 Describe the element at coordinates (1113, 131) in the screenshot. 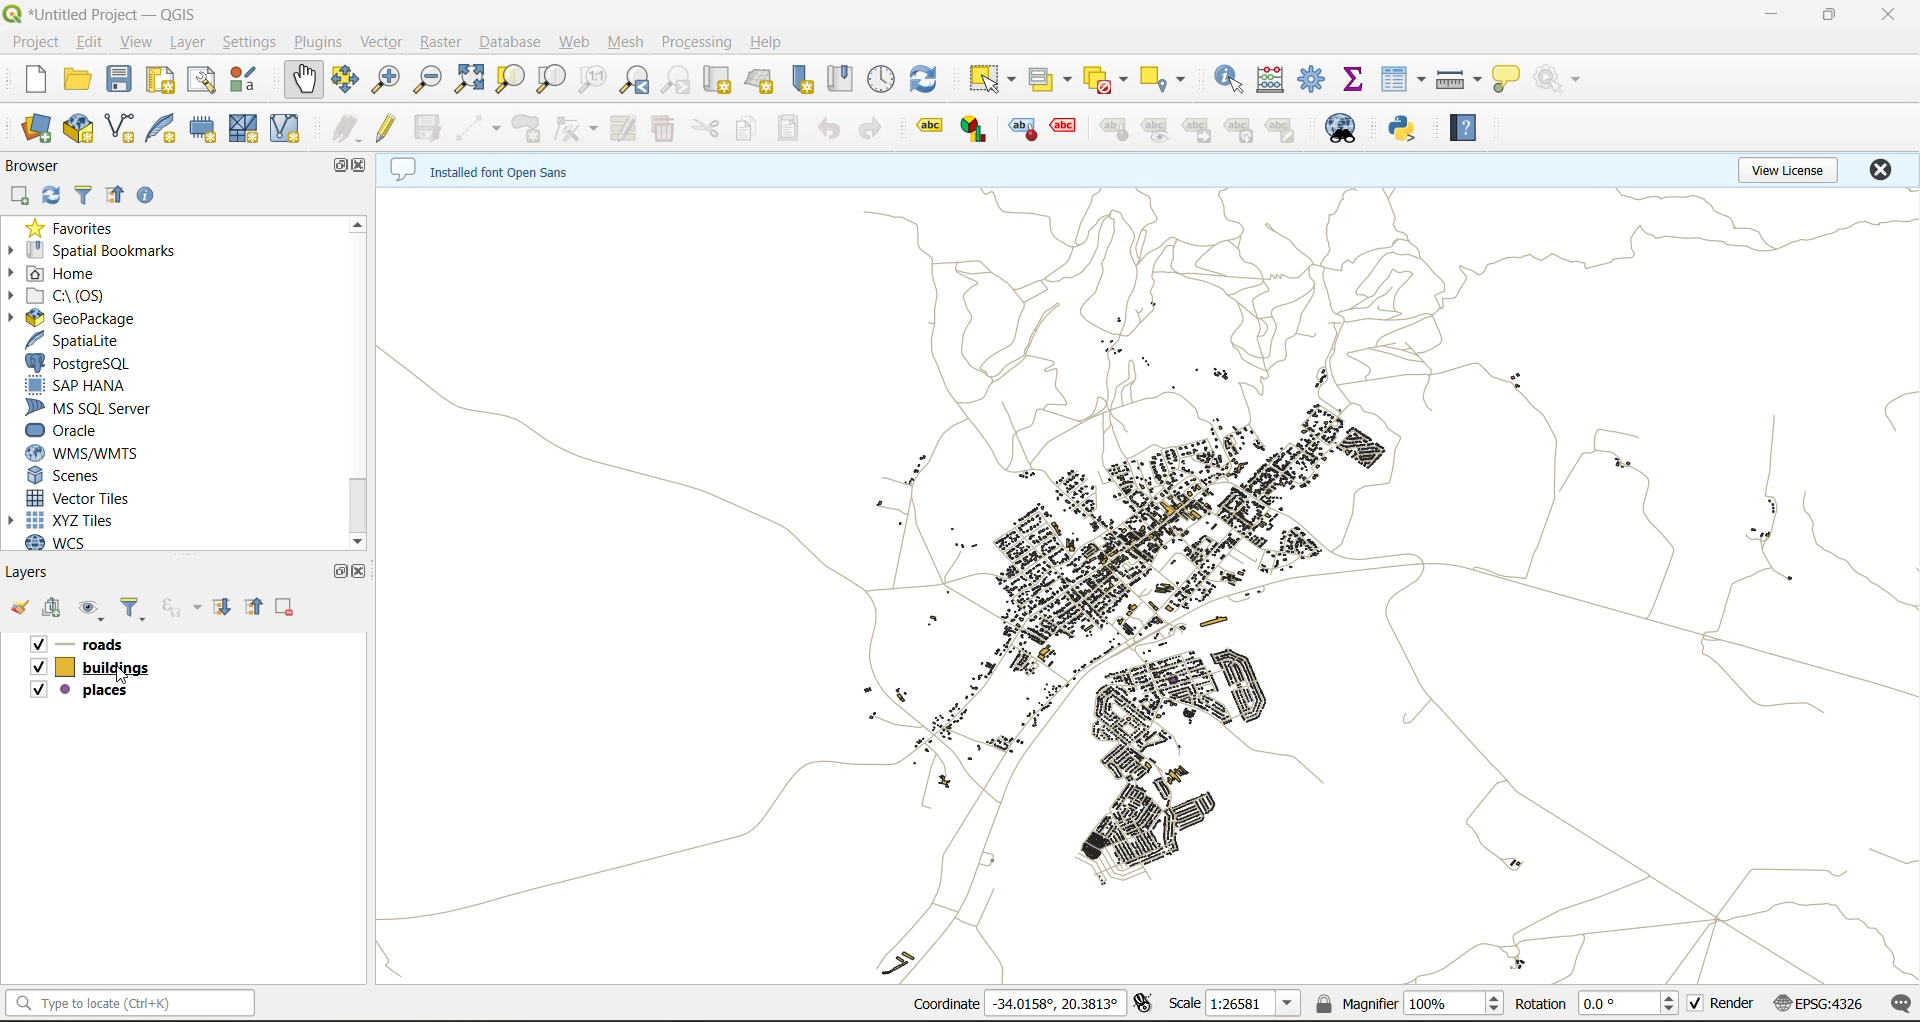

I see `label tools` at that location.